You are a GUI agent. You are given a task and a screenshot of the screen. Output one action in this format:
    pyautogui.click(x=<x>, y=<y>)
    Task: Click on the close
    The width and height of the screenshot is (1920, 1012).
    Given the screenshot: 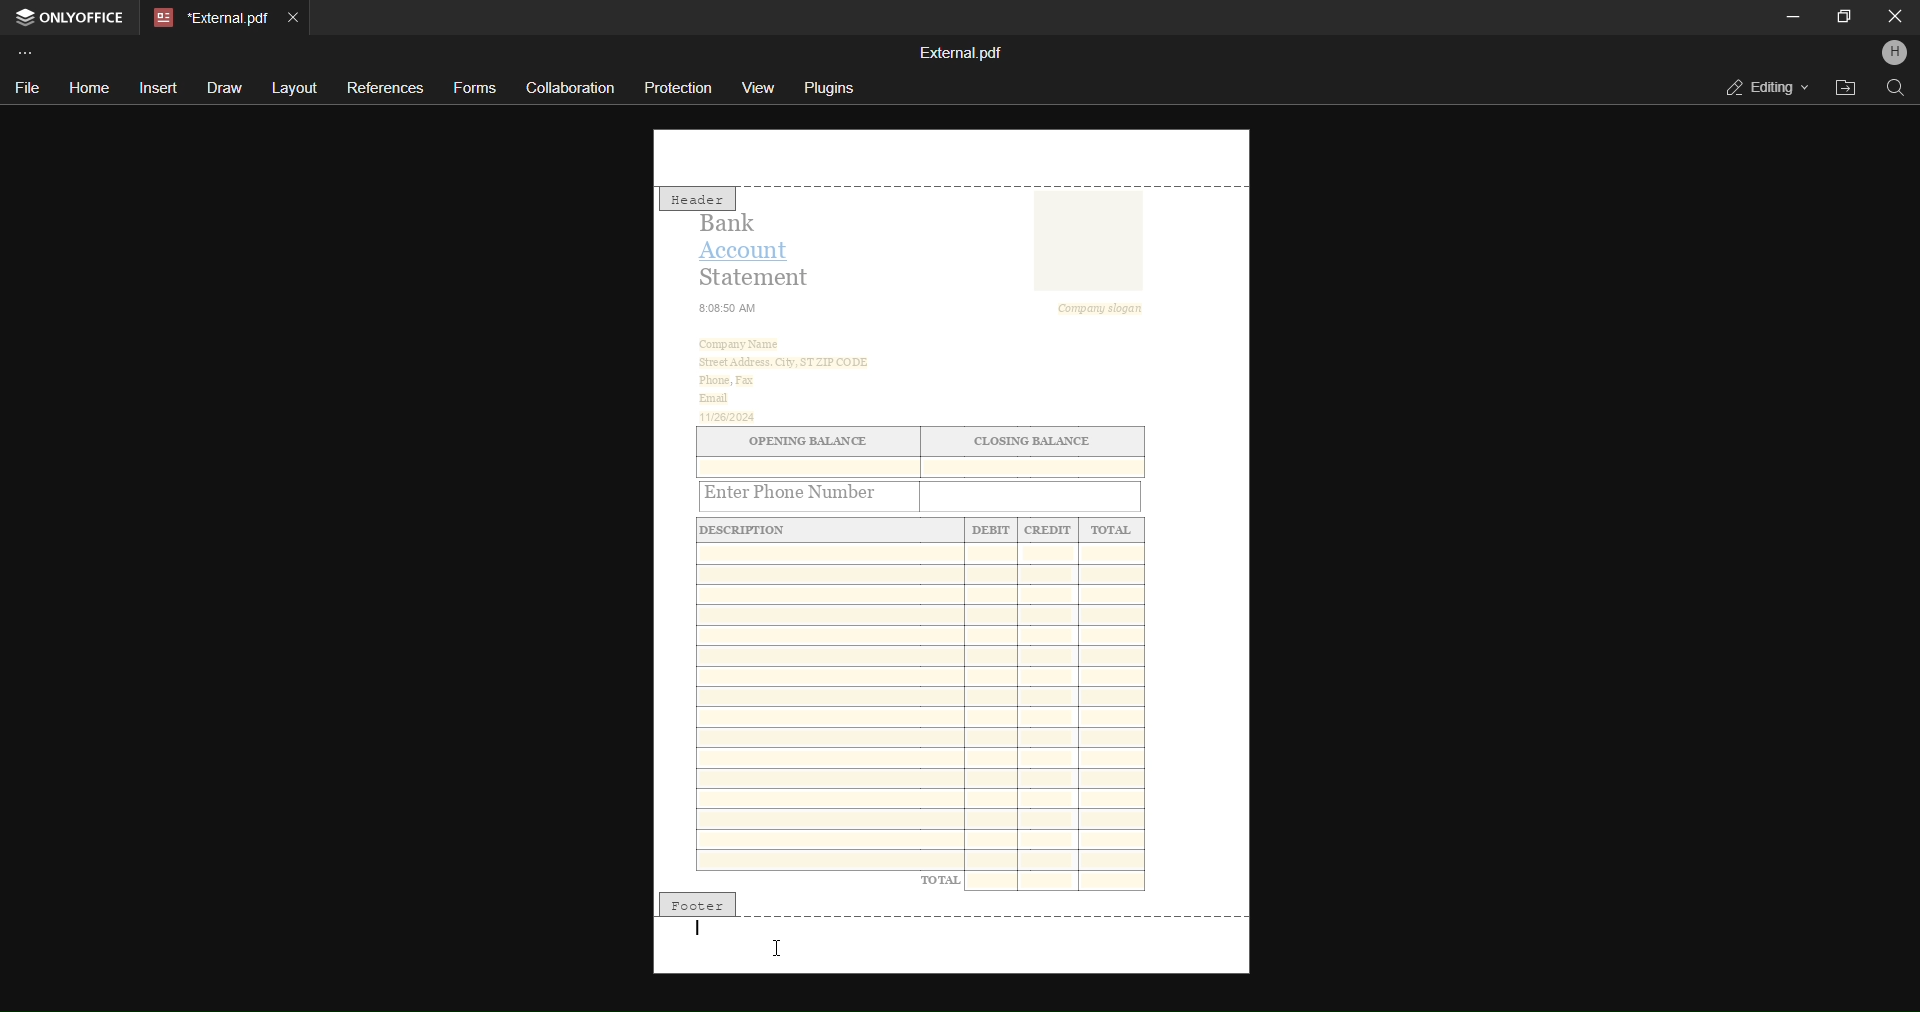 What is the action you would take?
    pyautogui.click(x=1890, y=16)
    